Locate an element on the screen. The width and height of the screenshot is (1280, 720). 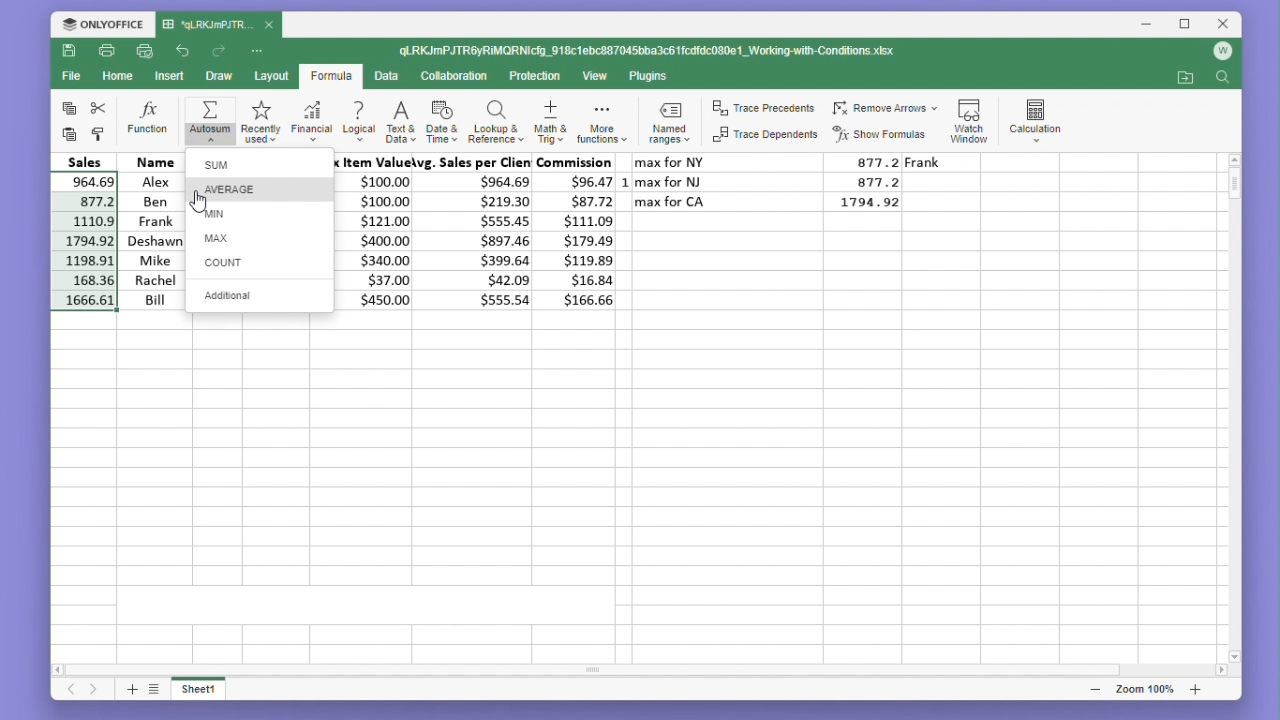
Name Alex Ben Frank deshavn Mike Rache Bill is located at coordinates (154, 231).